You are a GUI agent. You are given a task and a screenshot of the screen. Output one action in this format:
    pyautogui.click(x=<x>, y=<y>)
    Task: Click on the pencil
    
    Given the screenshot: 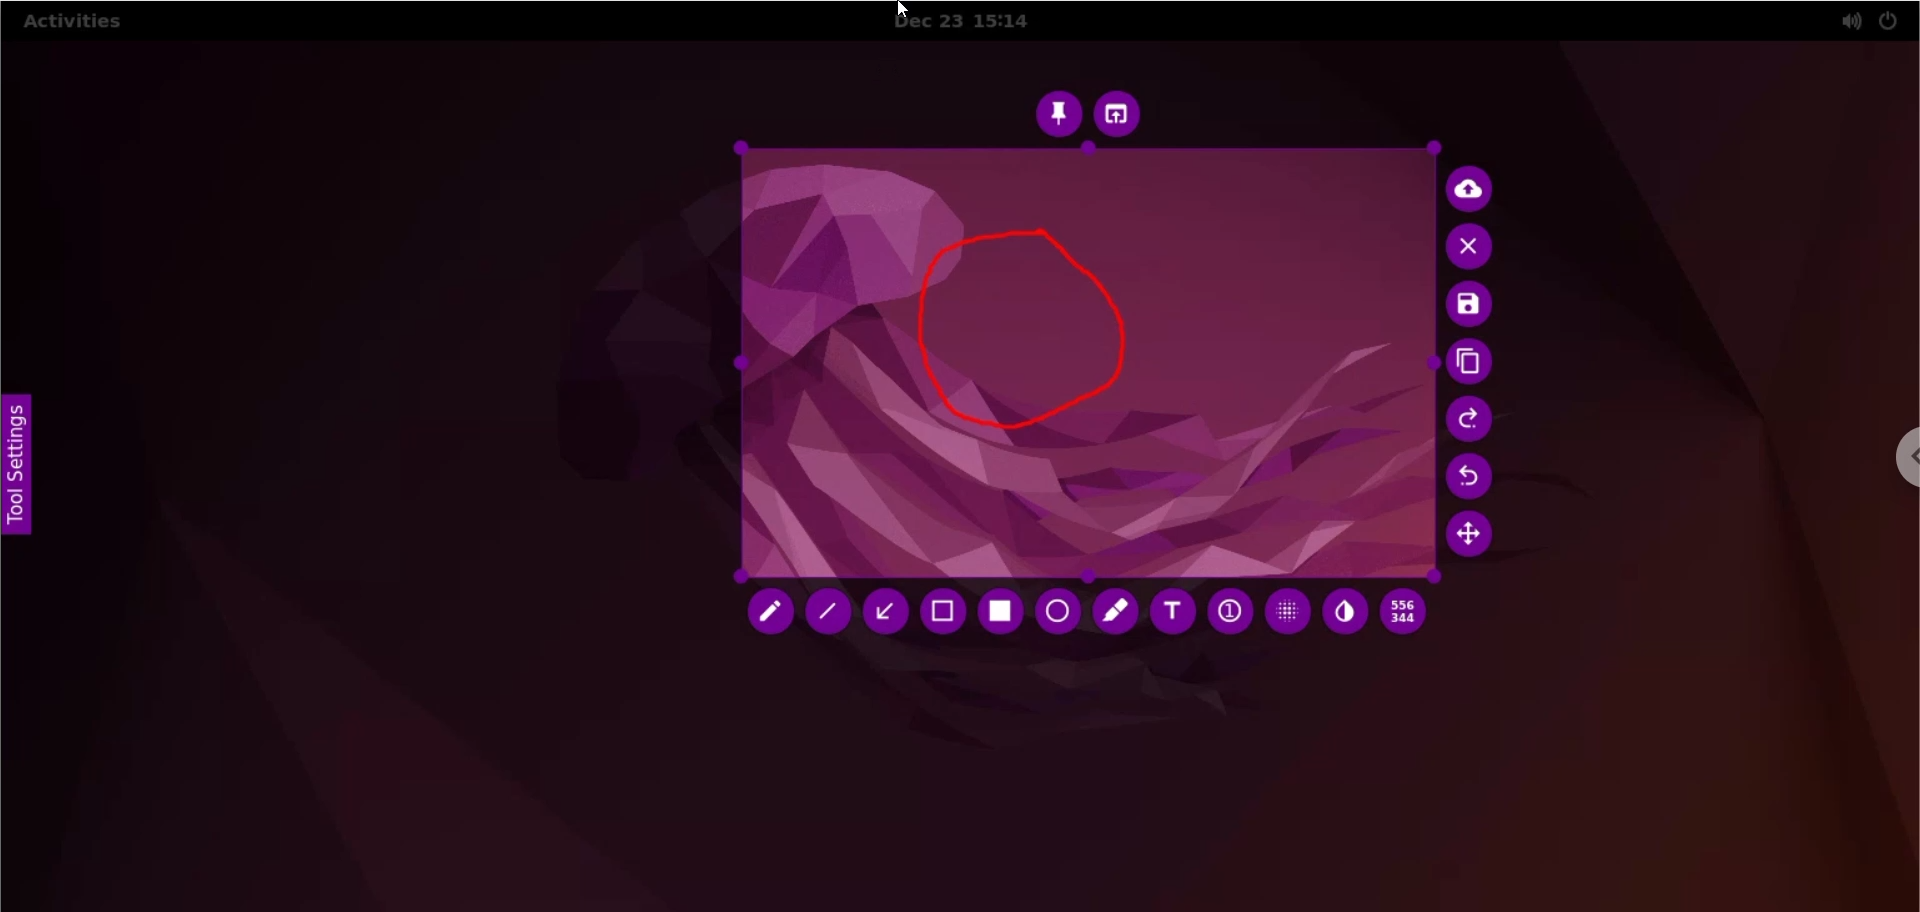 What is the action you would take?
    pyautogui.click(x=767, y=612)
    